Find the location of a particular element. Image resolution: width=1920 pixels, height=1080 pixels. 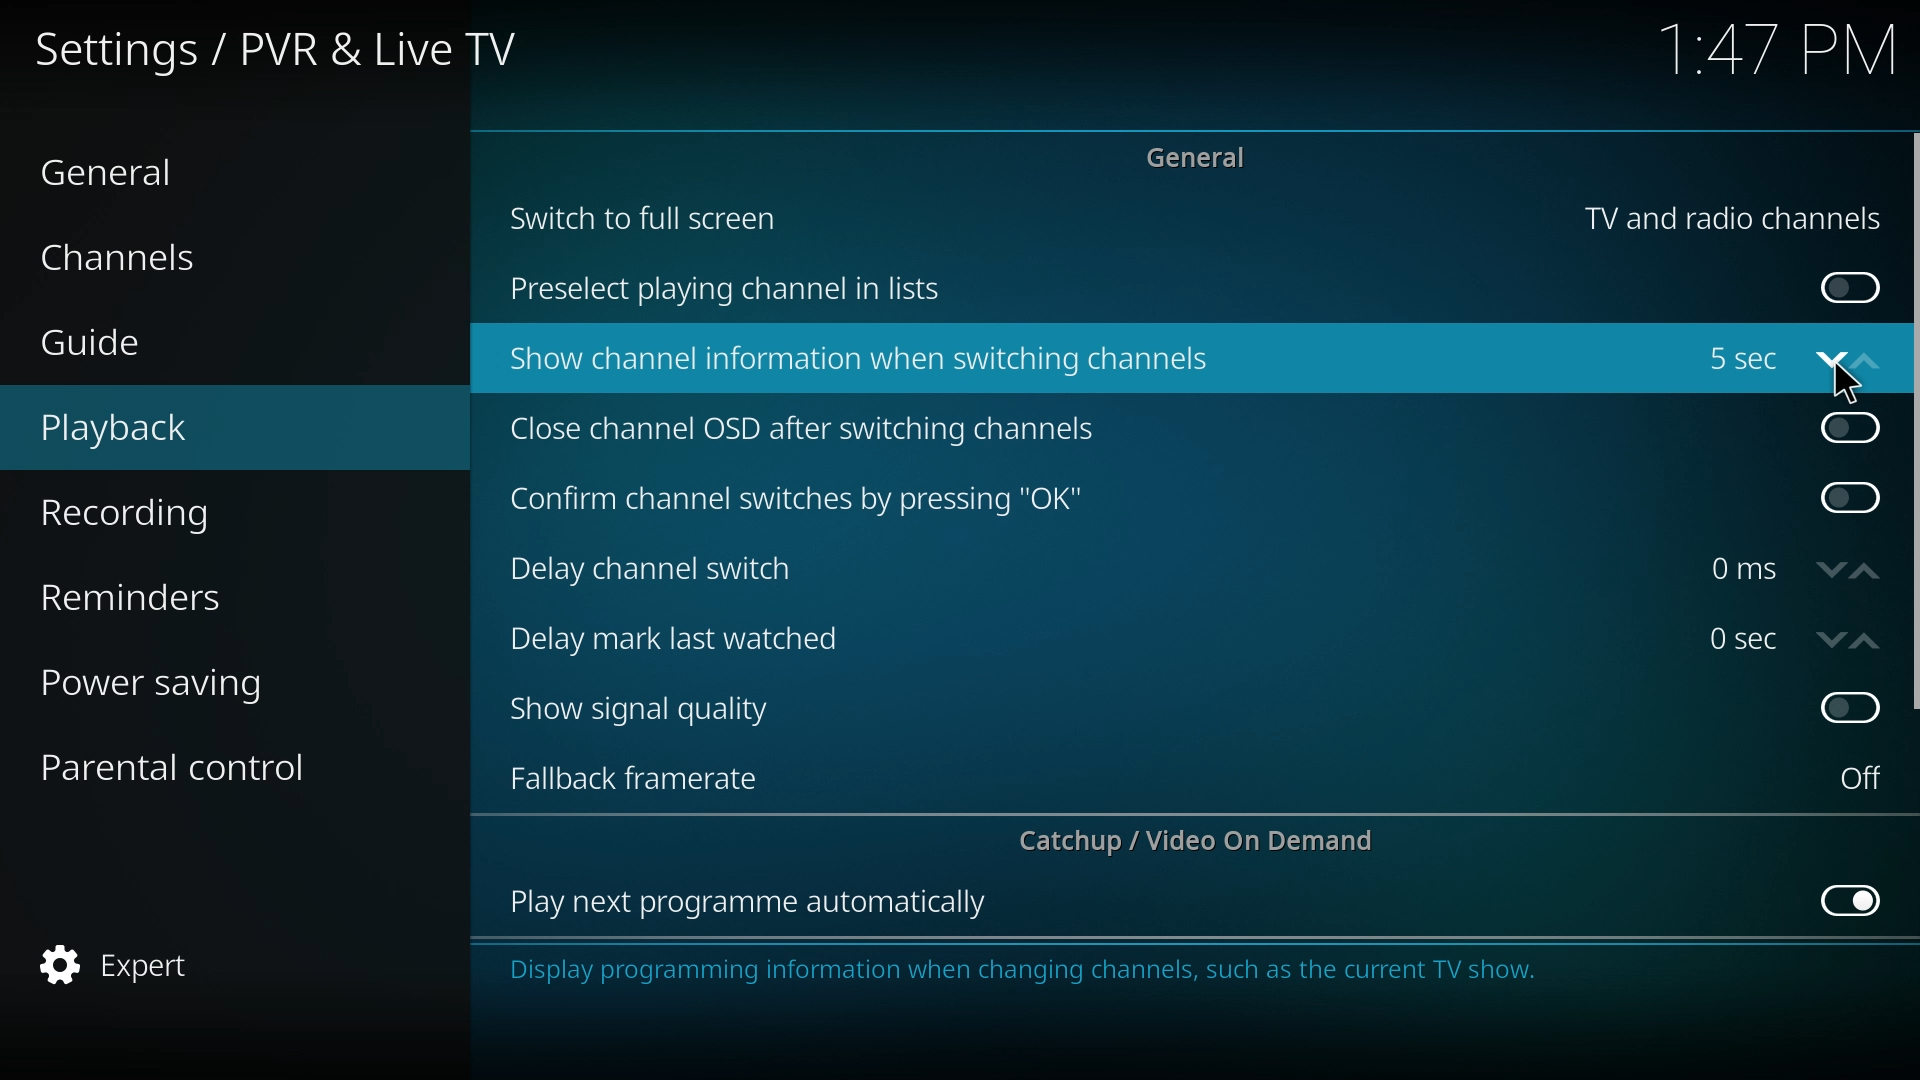

show channel info when switching channels is located at coordinates (864, 360).